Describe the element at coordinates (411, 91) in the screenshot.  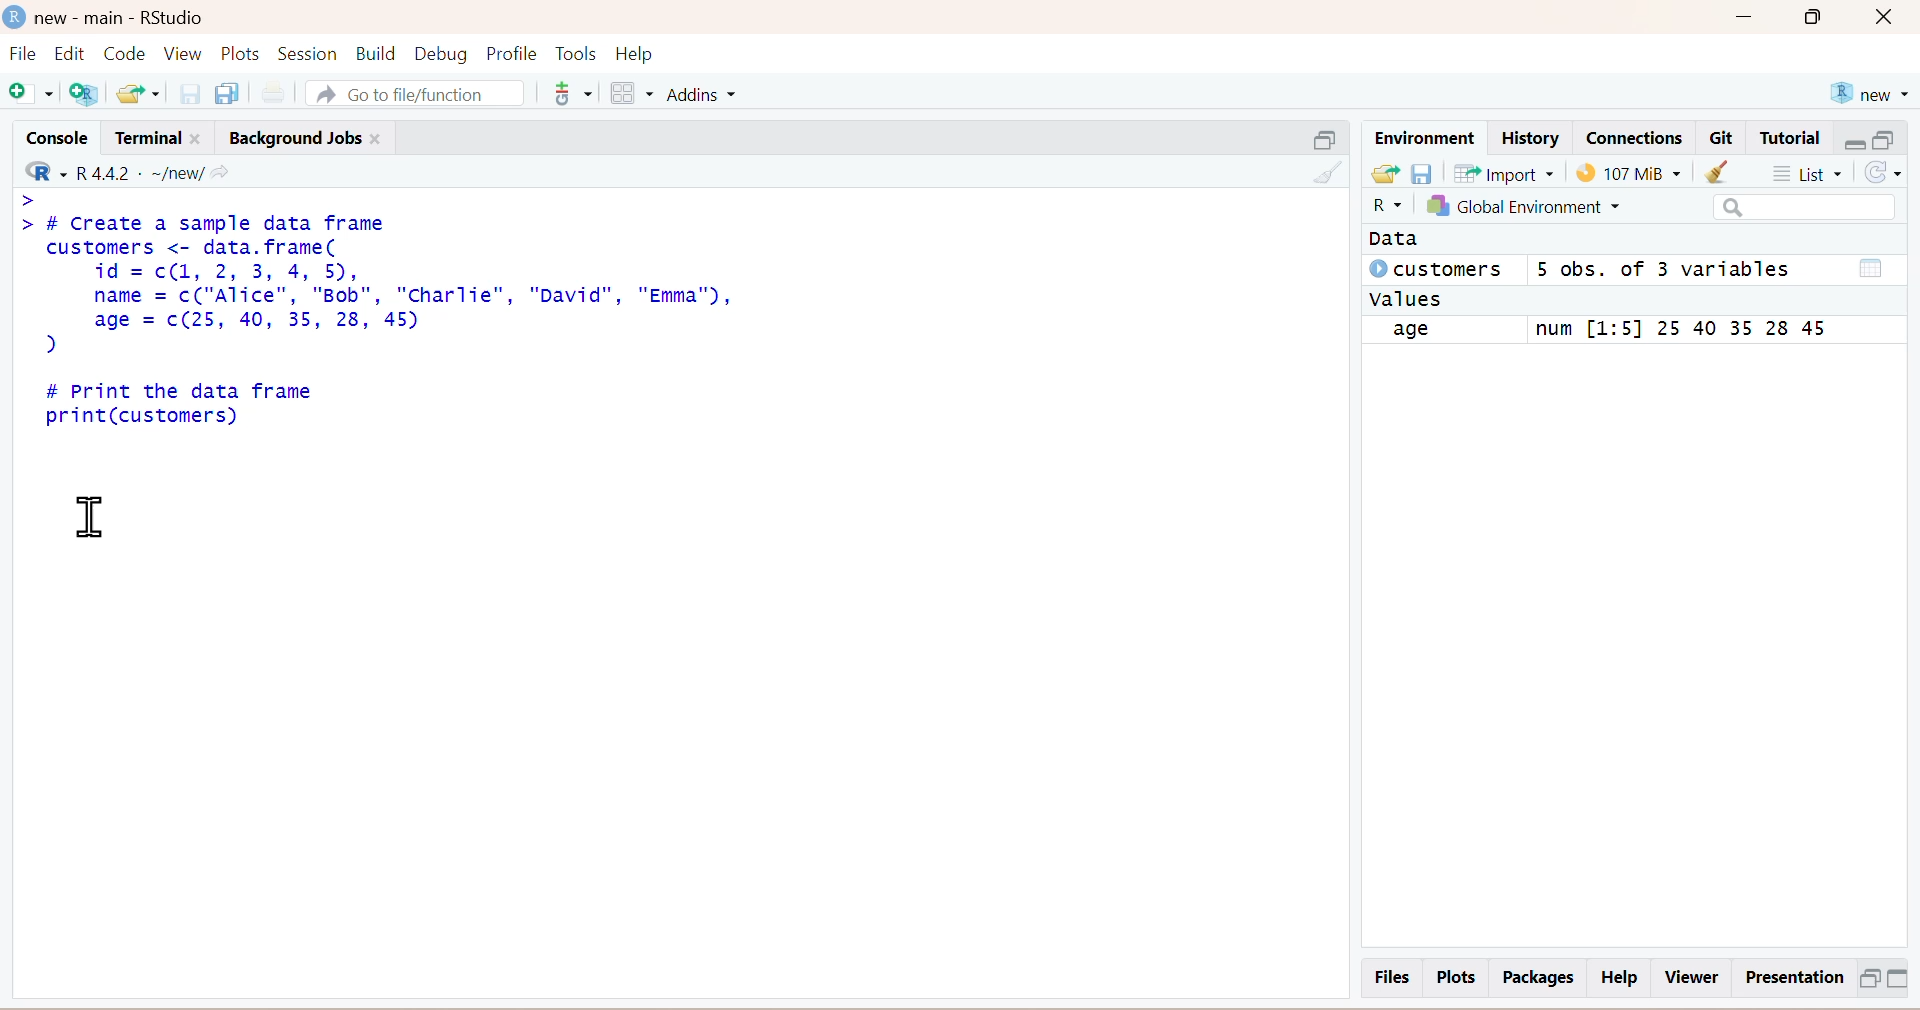
I see `A Go to file/function` at that location.